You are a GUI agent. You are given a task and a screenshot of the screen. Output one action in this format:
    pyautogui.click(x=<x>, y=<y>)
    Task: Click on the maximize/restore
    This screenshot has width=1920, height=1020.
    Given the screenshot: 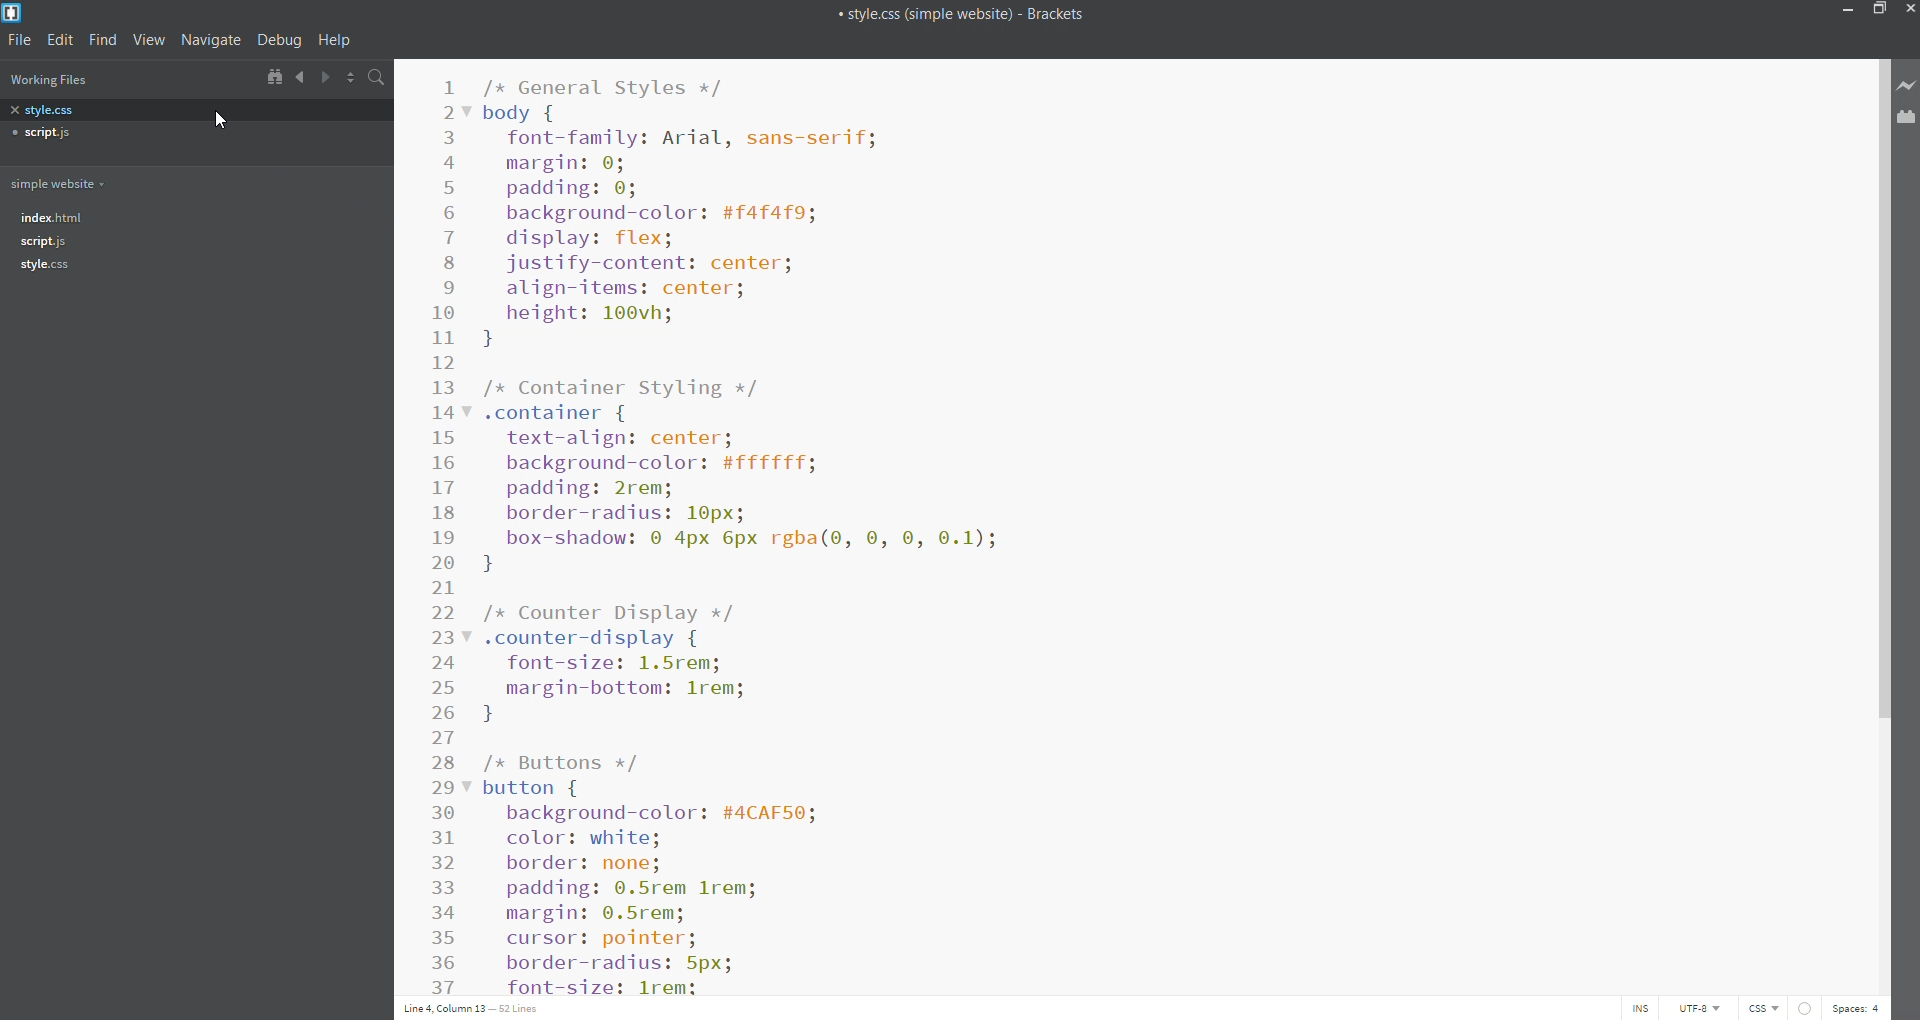 What is the action you would take?
    pyautogui.click(x=1880, y=12)
    